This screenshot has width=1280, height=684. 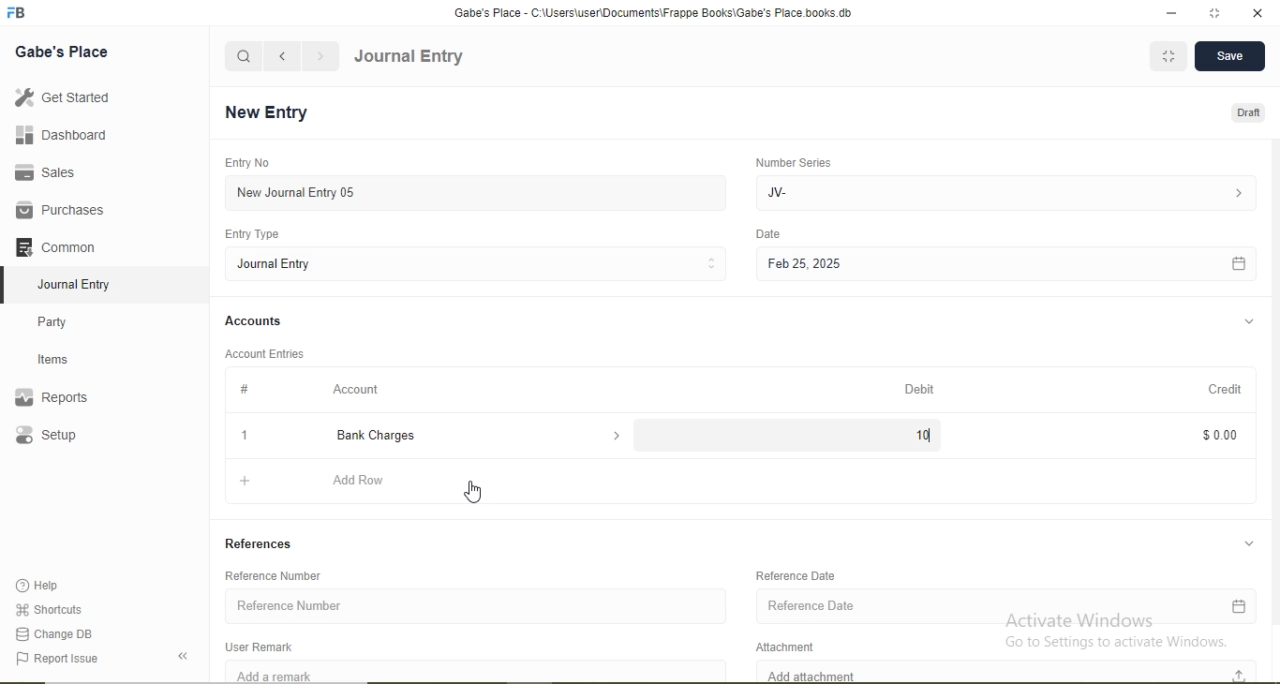 What do you see at coordinates (60, 97) in the screenshot?
I see `Get Started` at bounding box center [60, 97].